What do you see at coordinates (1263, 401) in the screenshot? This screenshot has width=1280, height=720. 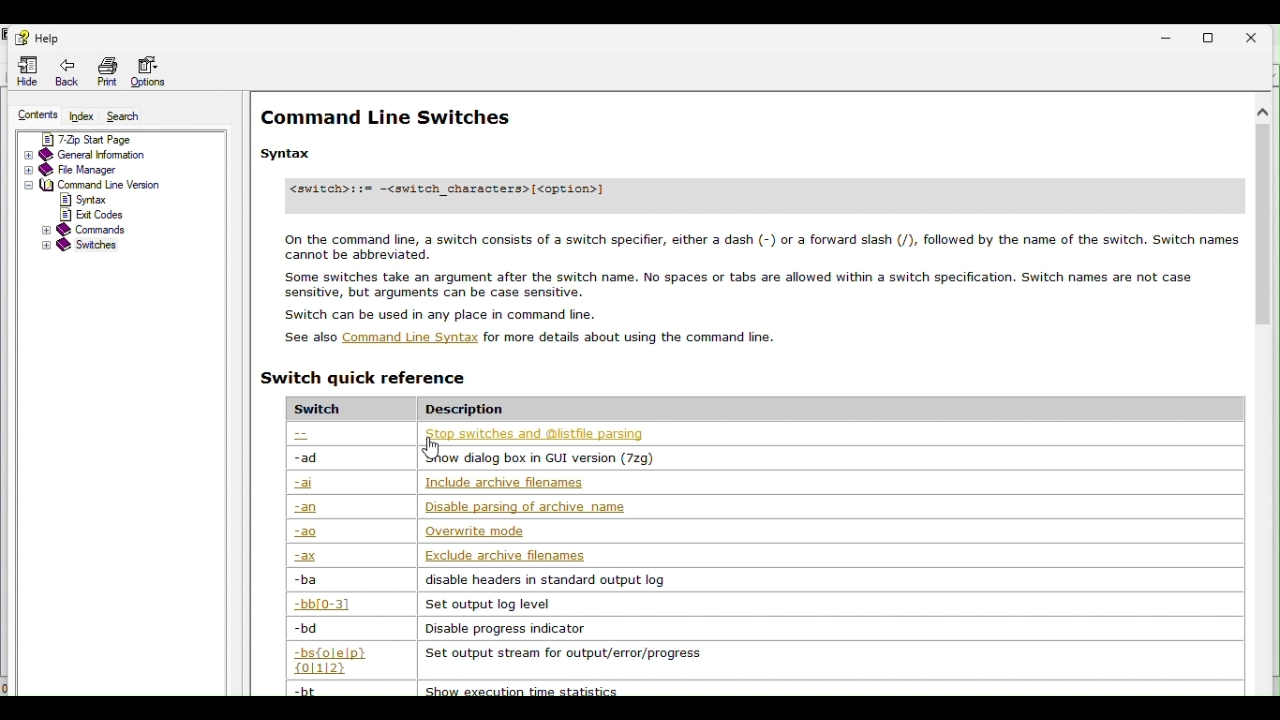 I see `Scrollbar` at bounding box center [1263, 401].